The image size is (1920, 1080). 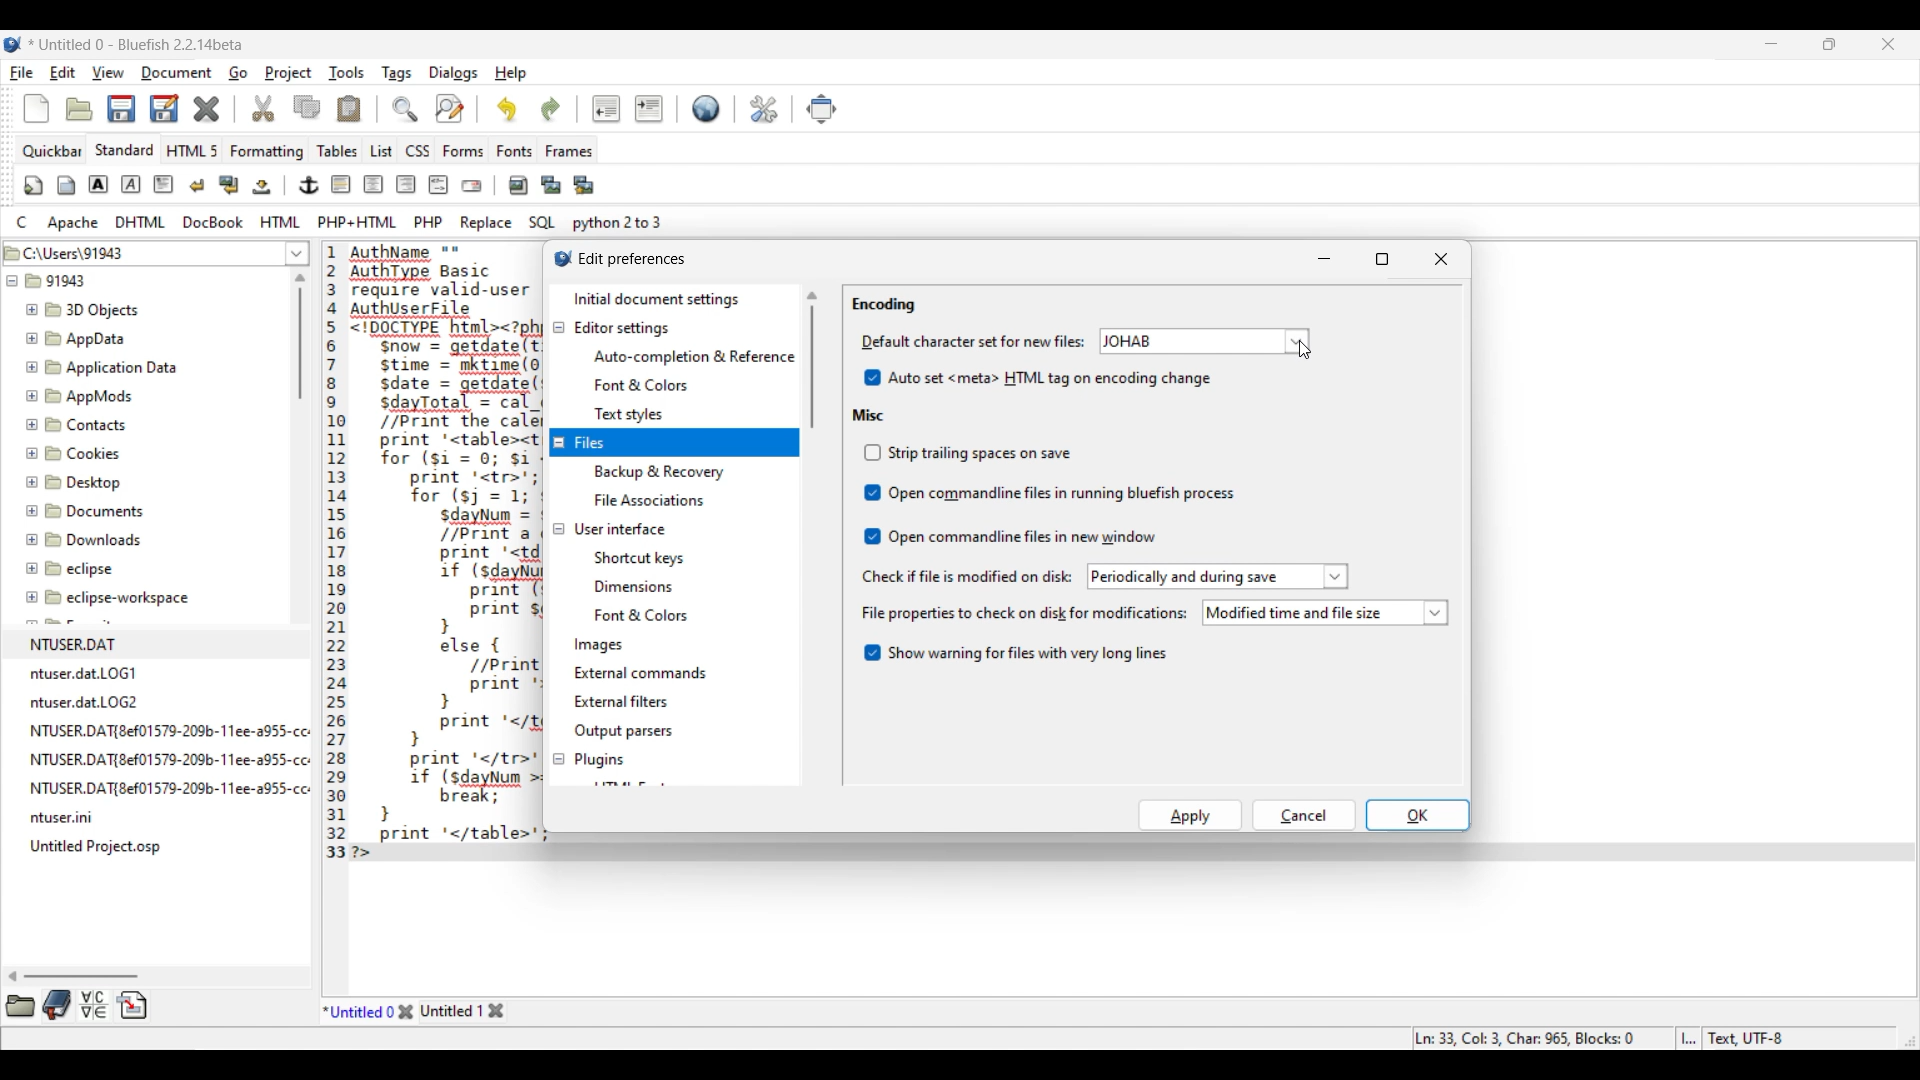 I want to click on Vertical slide bar, so click(x=300, y=337).